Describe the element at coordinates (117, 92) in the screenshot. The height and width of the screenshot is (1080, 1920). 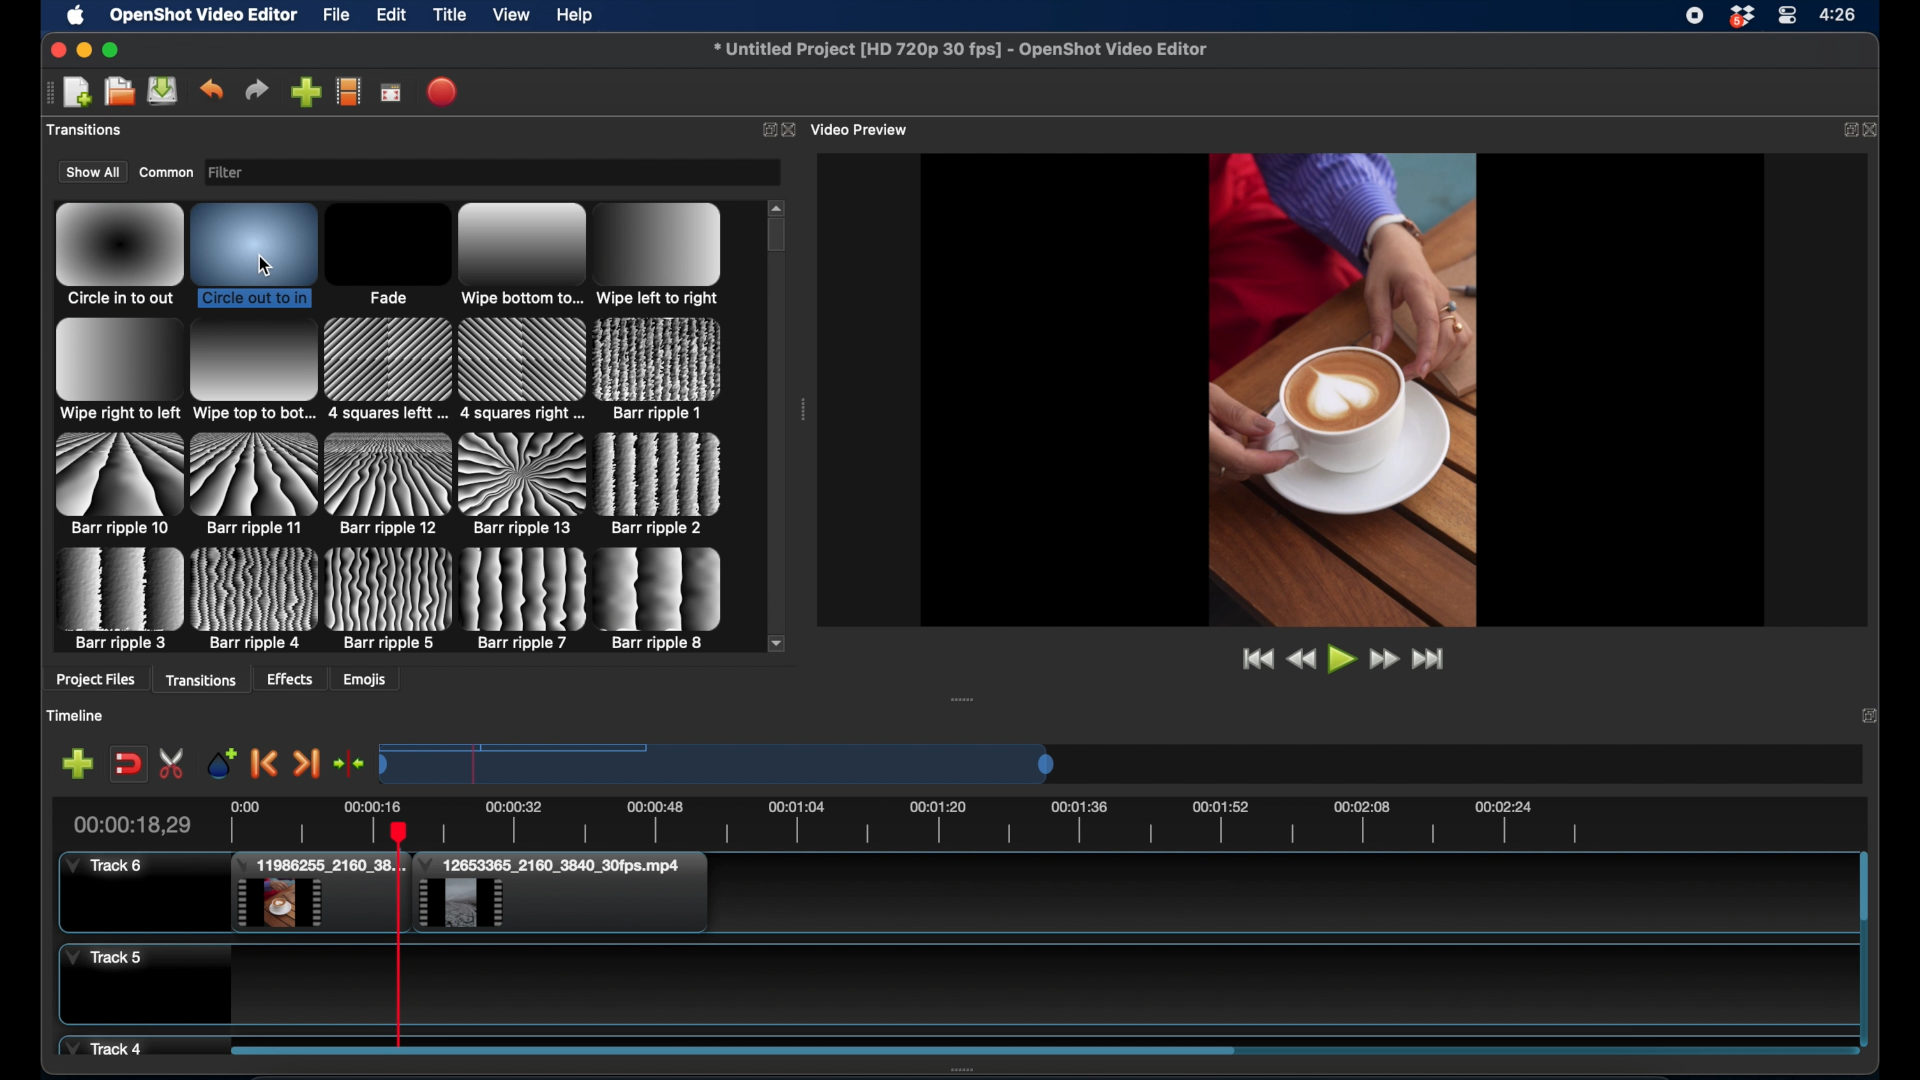
I see `open project` at that location.